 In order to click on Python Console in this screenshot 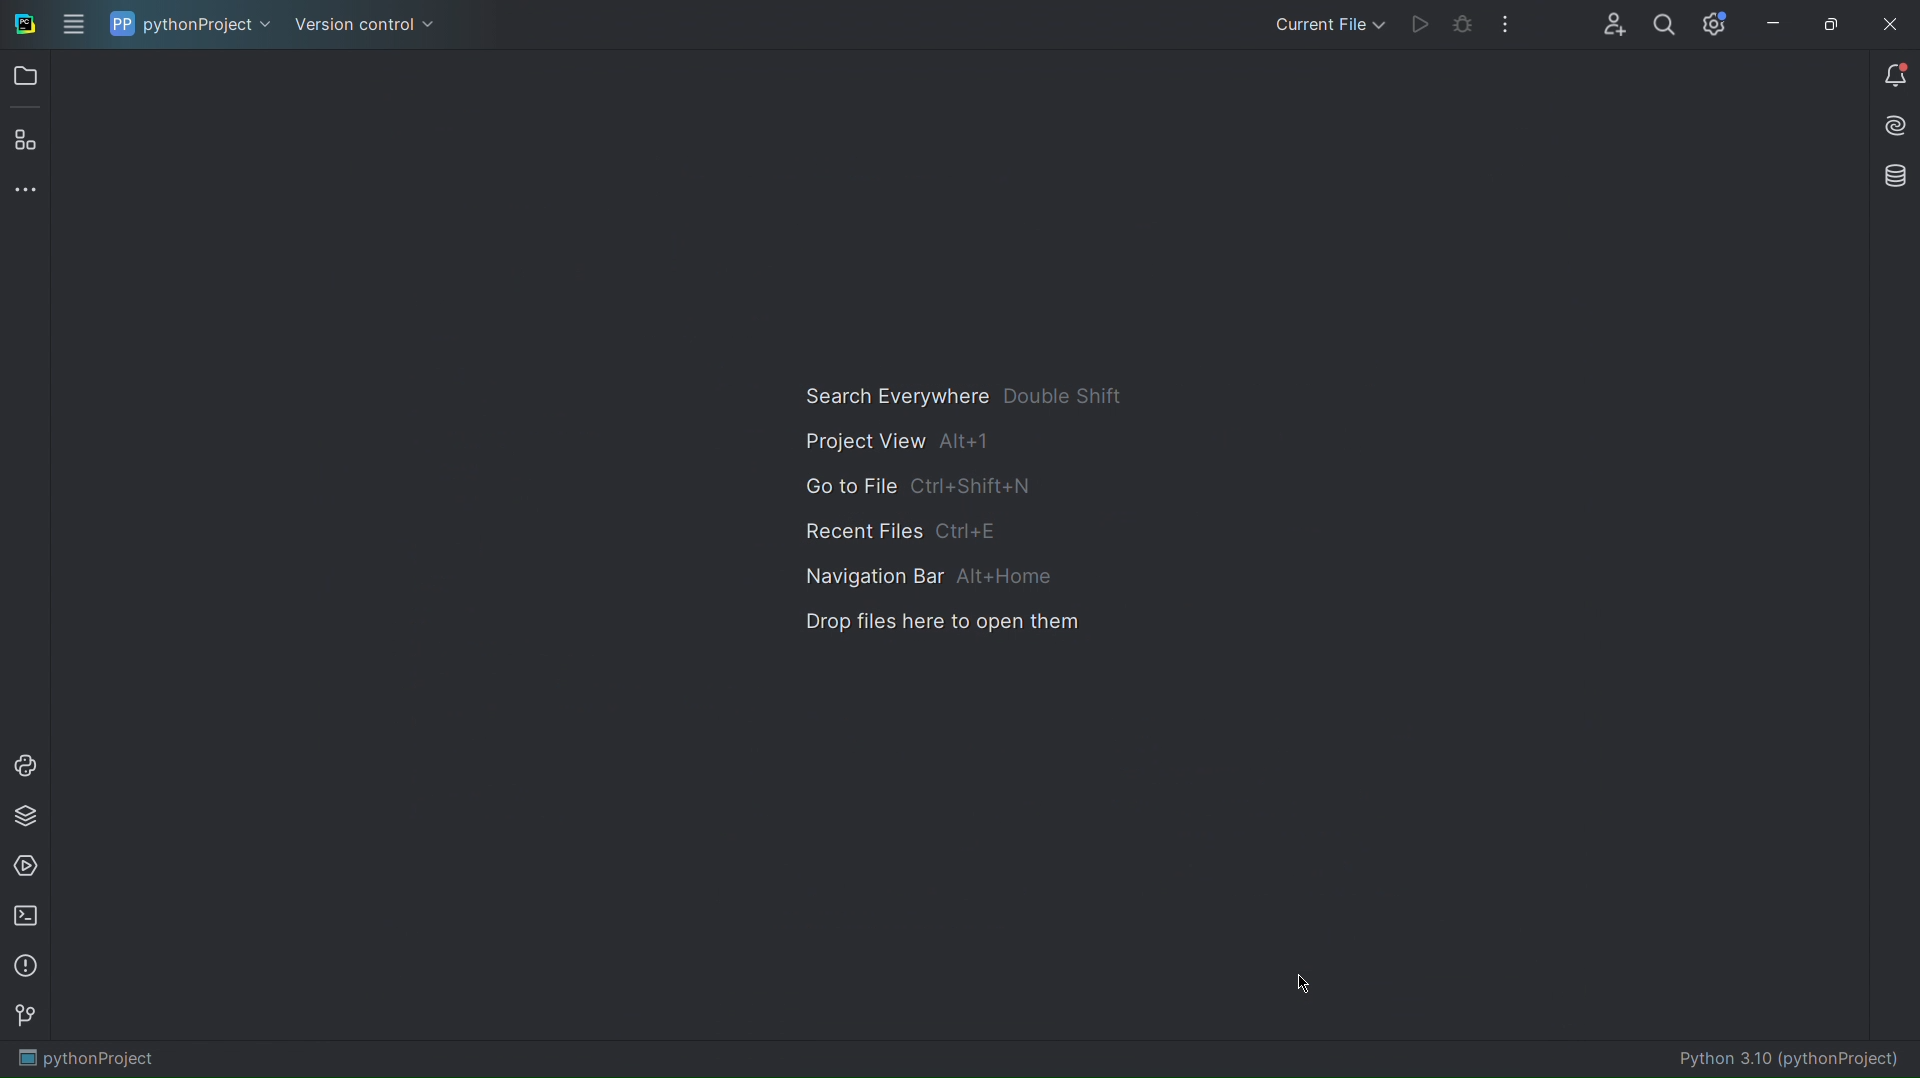, I will do `click(26, 762)`.